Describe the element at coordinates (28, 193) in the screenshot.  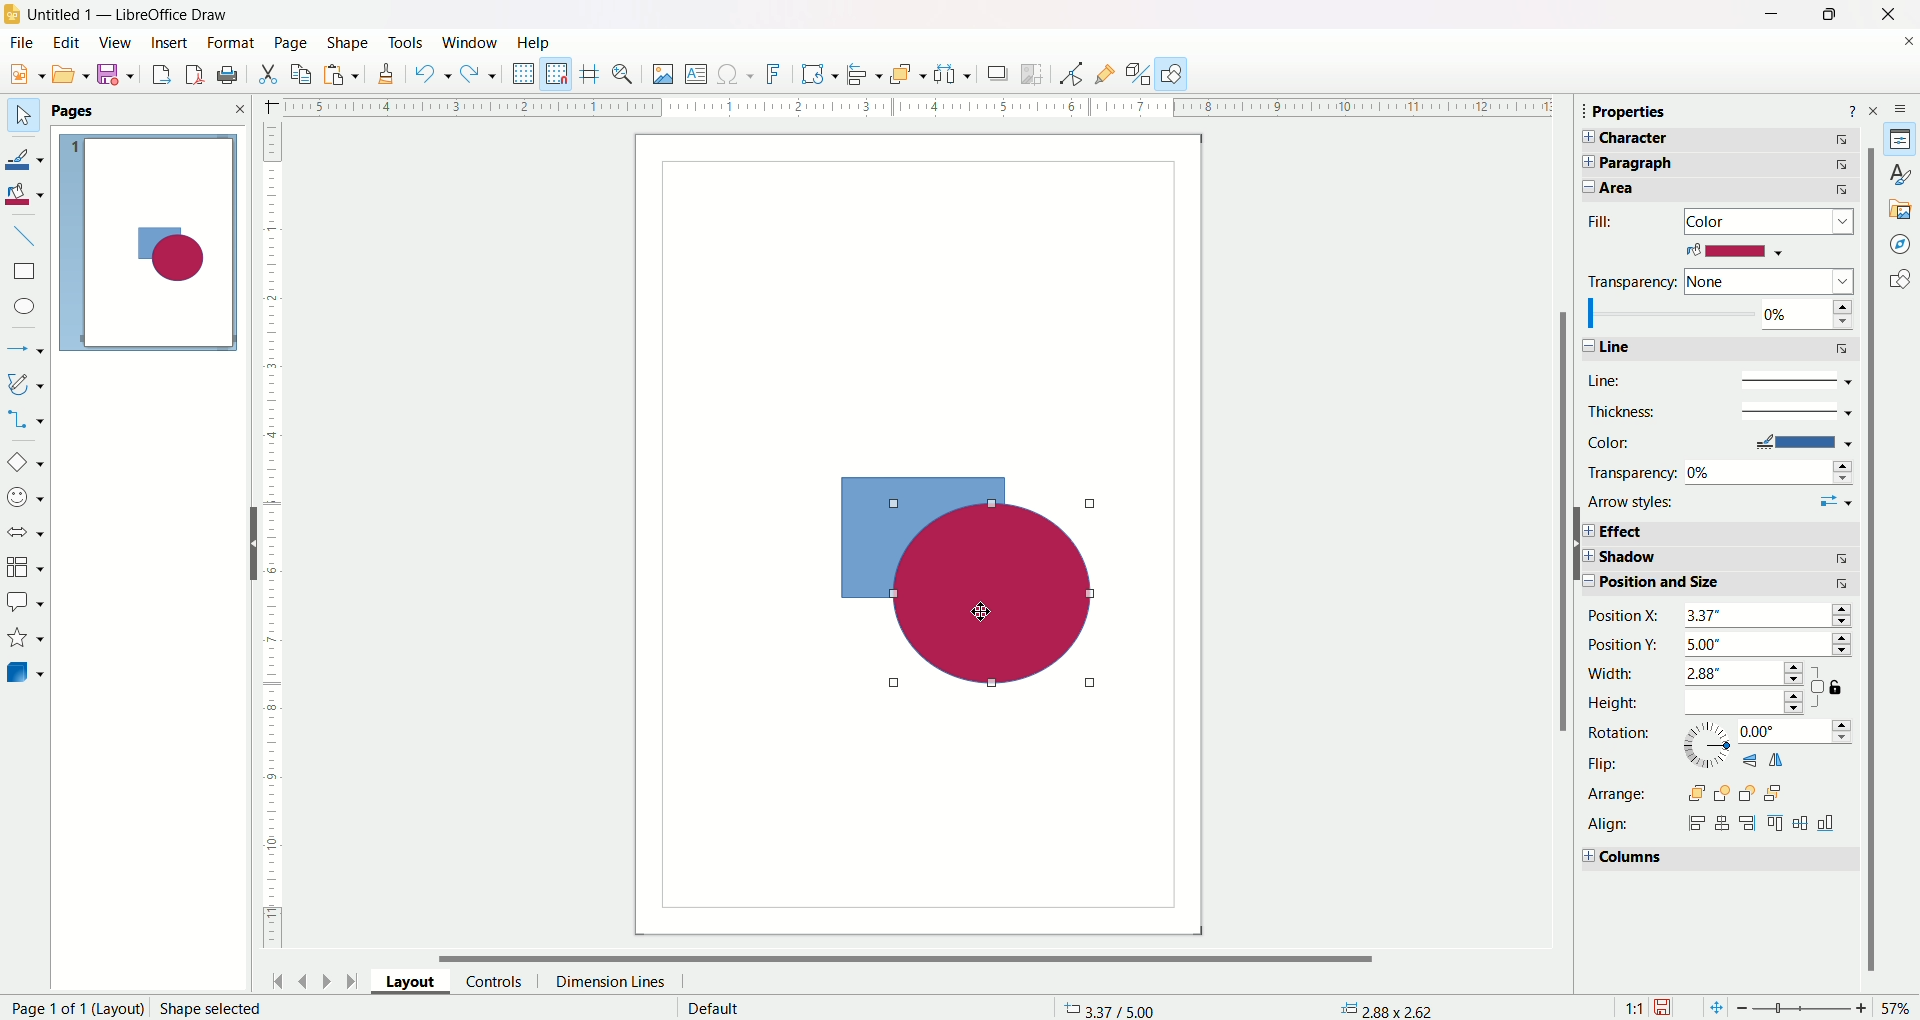
I see `fill color` at that location.